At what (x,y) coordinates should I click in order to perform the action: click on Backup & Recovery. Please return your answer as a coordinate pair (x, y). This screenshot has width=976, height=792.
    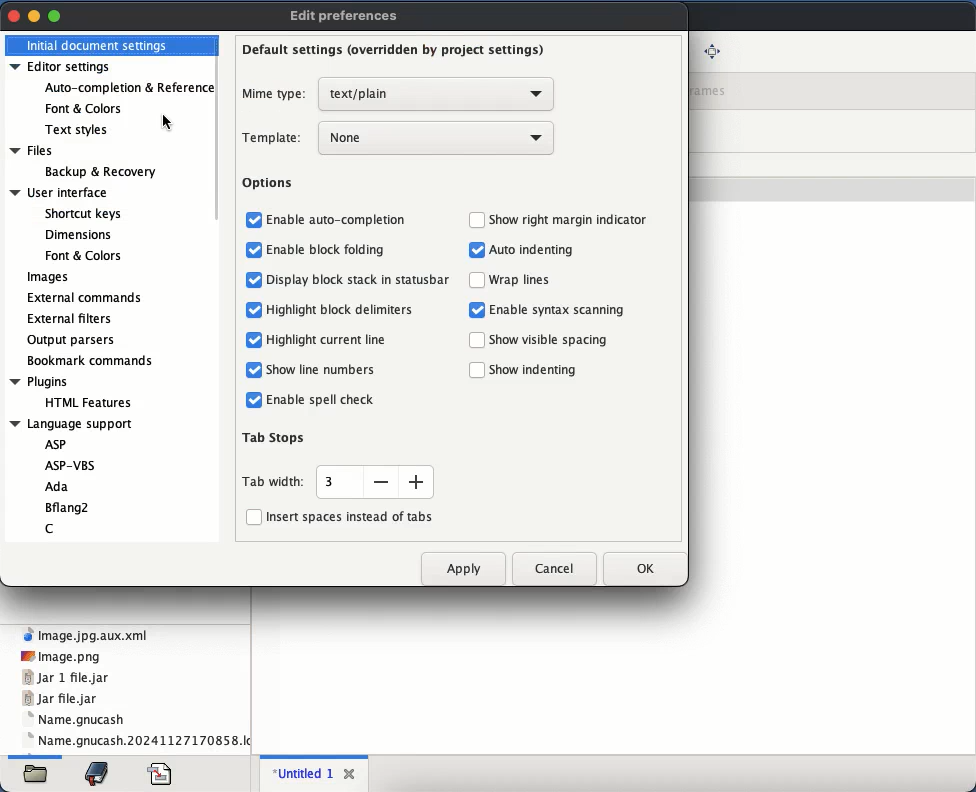
    Looking at the image, I should click on (100, 171).